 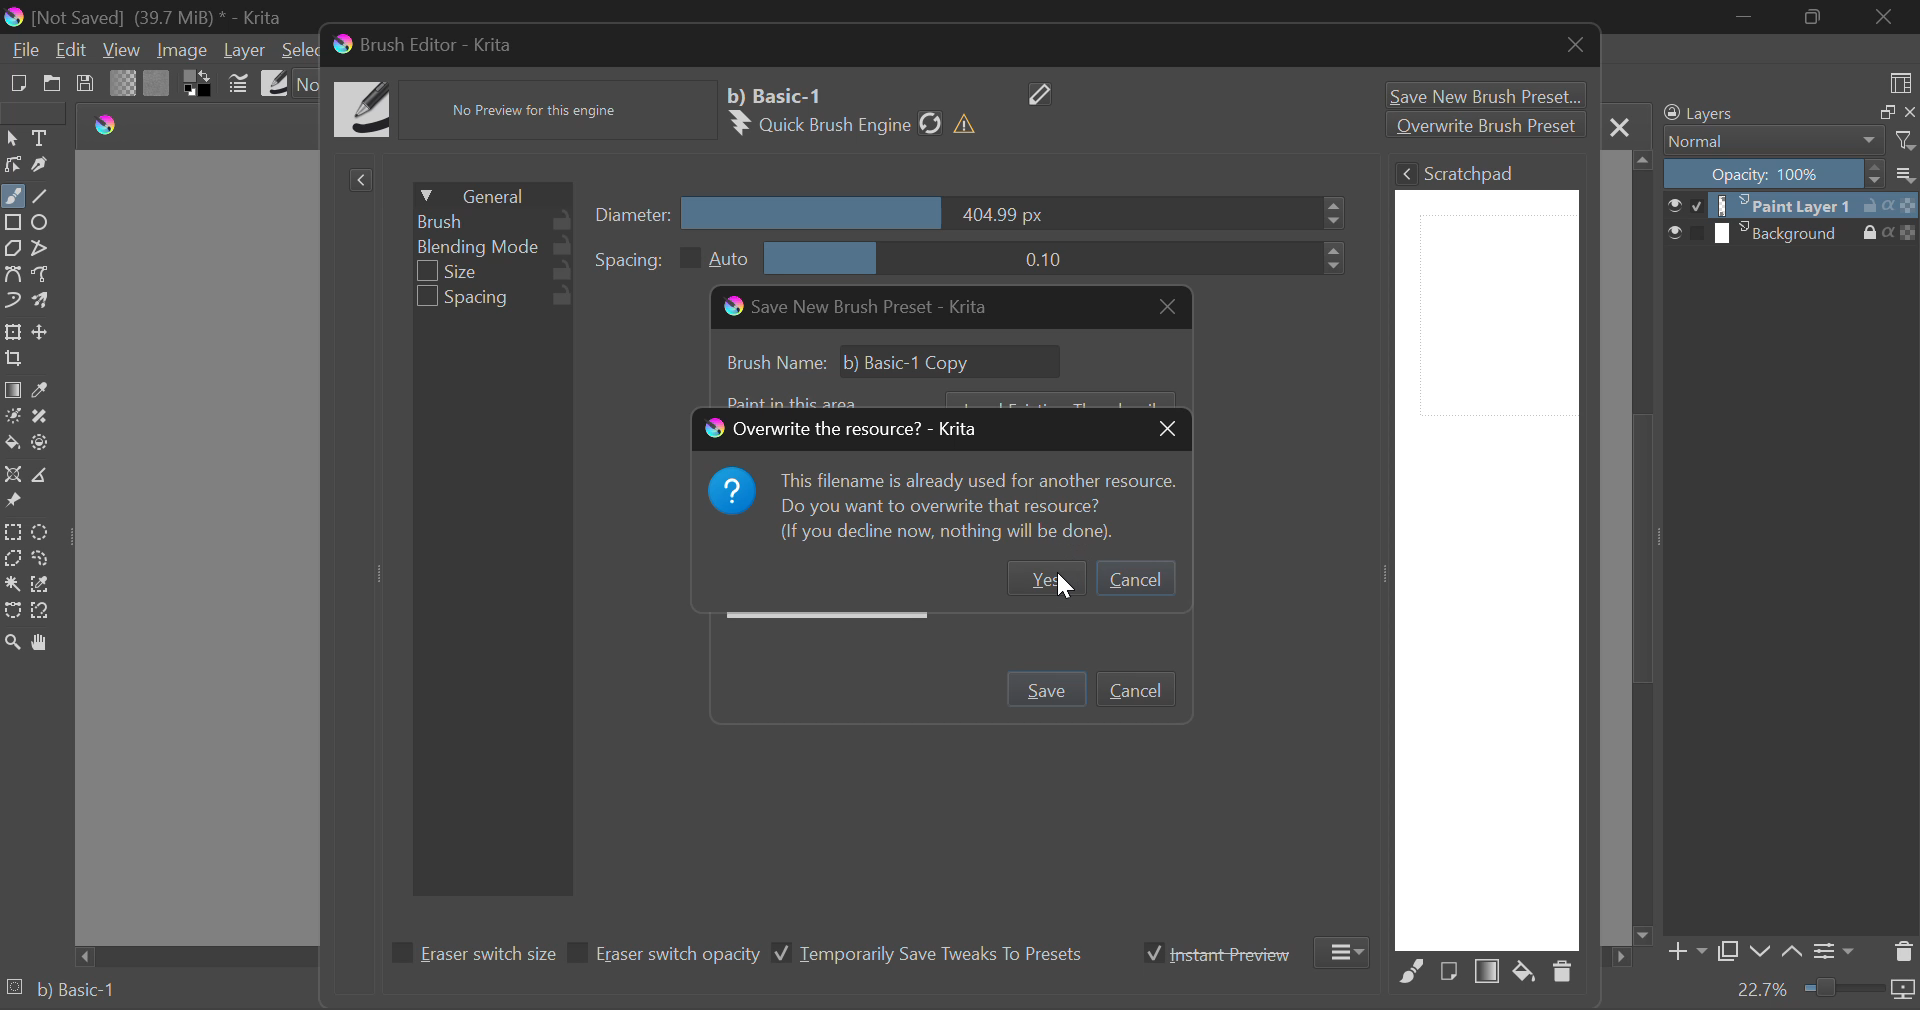 I want to click on Zoom, so click(x=12, y=641).